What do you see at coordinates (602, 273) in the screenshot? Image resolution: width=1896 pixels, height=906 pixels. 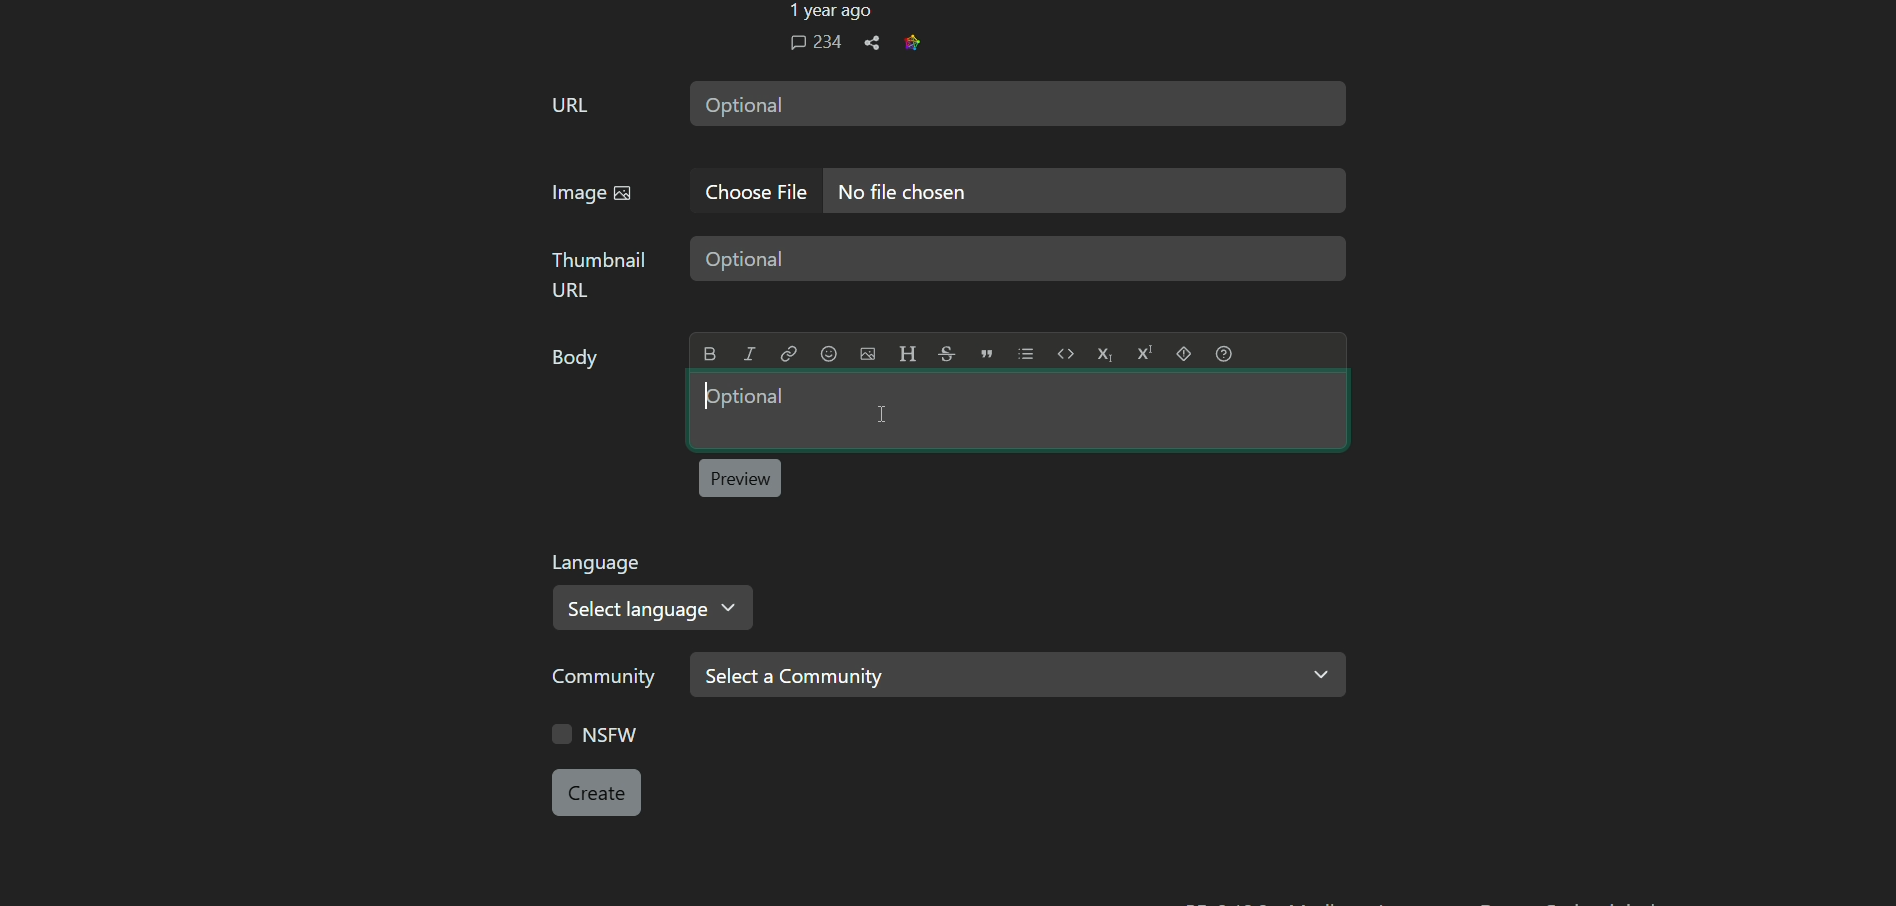 I see `thumbnail URL` at bounding box center [602, 273].